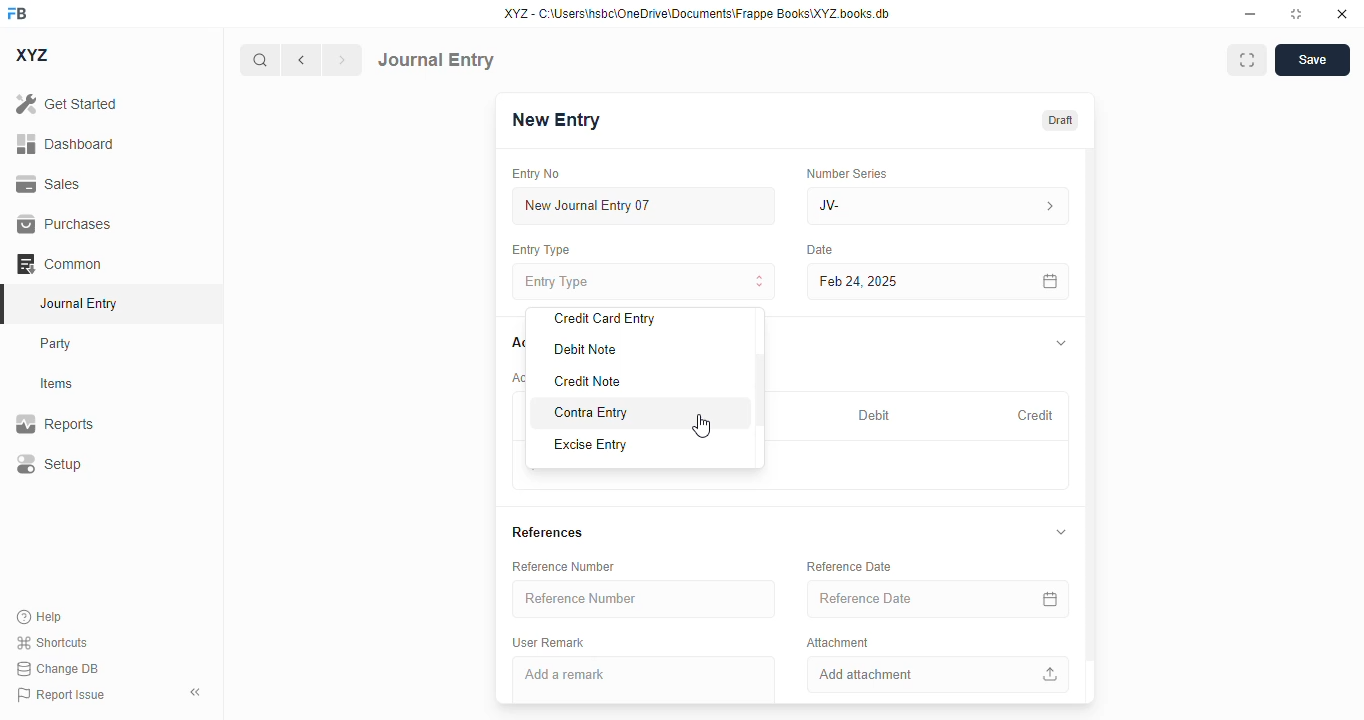 Image resolution: width=1364 pixels, height=720 pixels. What do you see at coordinates (1037, 415) in the screenshot?
I see `credit` at bounding box center [1037, 415].